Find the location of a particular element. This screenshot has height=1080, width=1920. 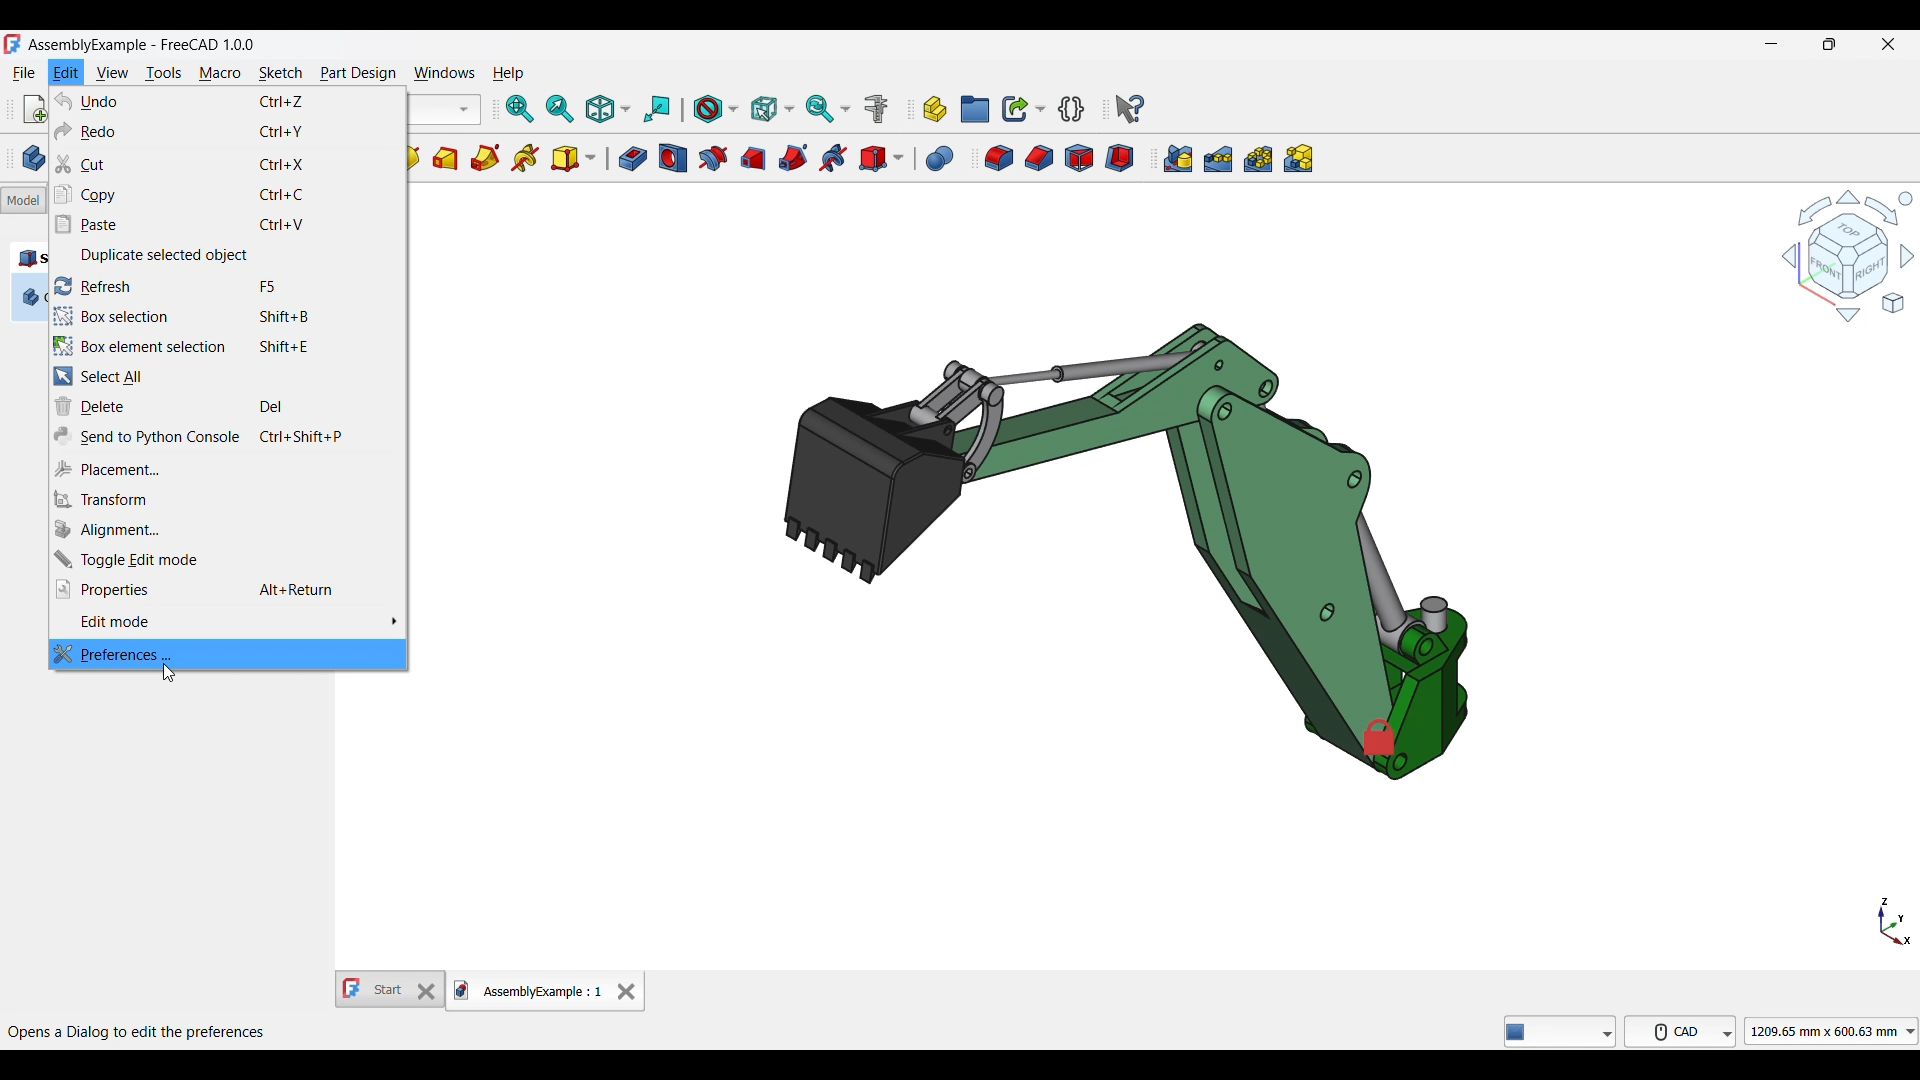

Subtractive helix is located at coordinates (834, 159).